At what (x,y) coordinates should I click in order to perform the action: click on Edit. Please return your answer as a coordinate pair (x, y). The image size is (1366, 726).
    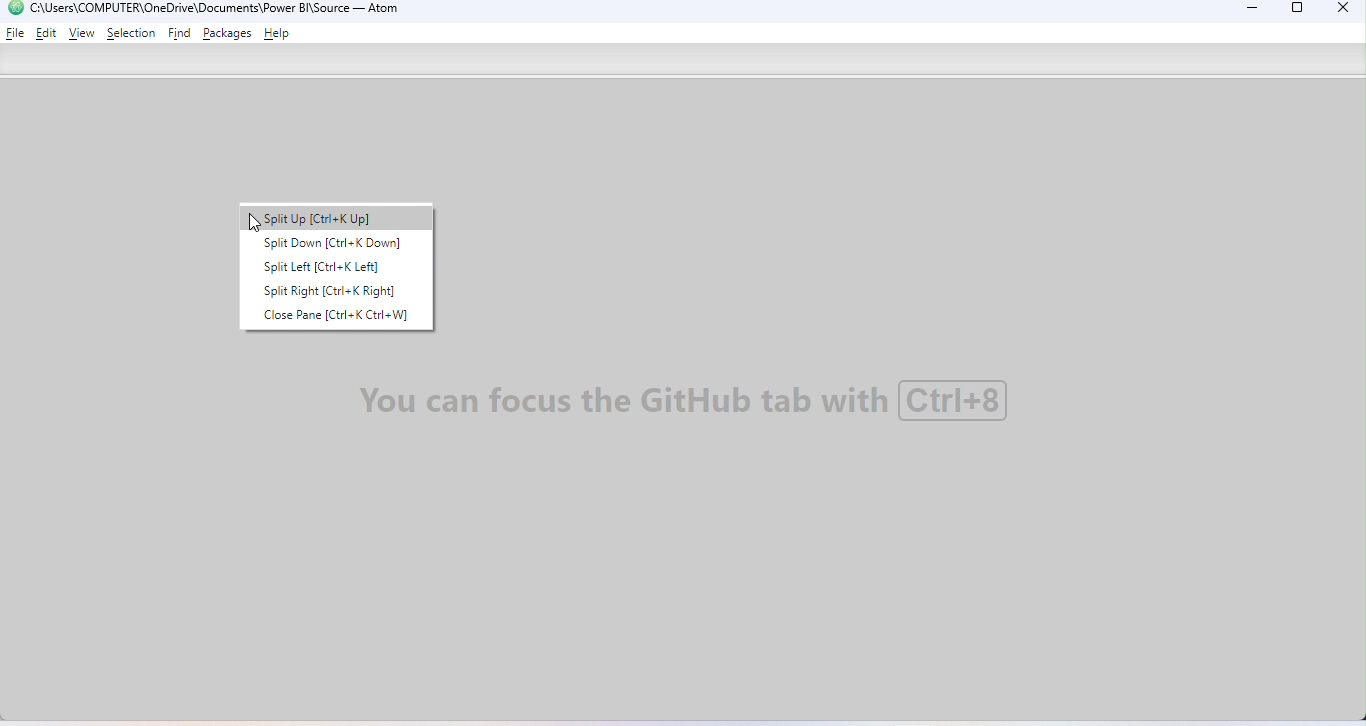
    Looking at the image, I should click on (48, 32).